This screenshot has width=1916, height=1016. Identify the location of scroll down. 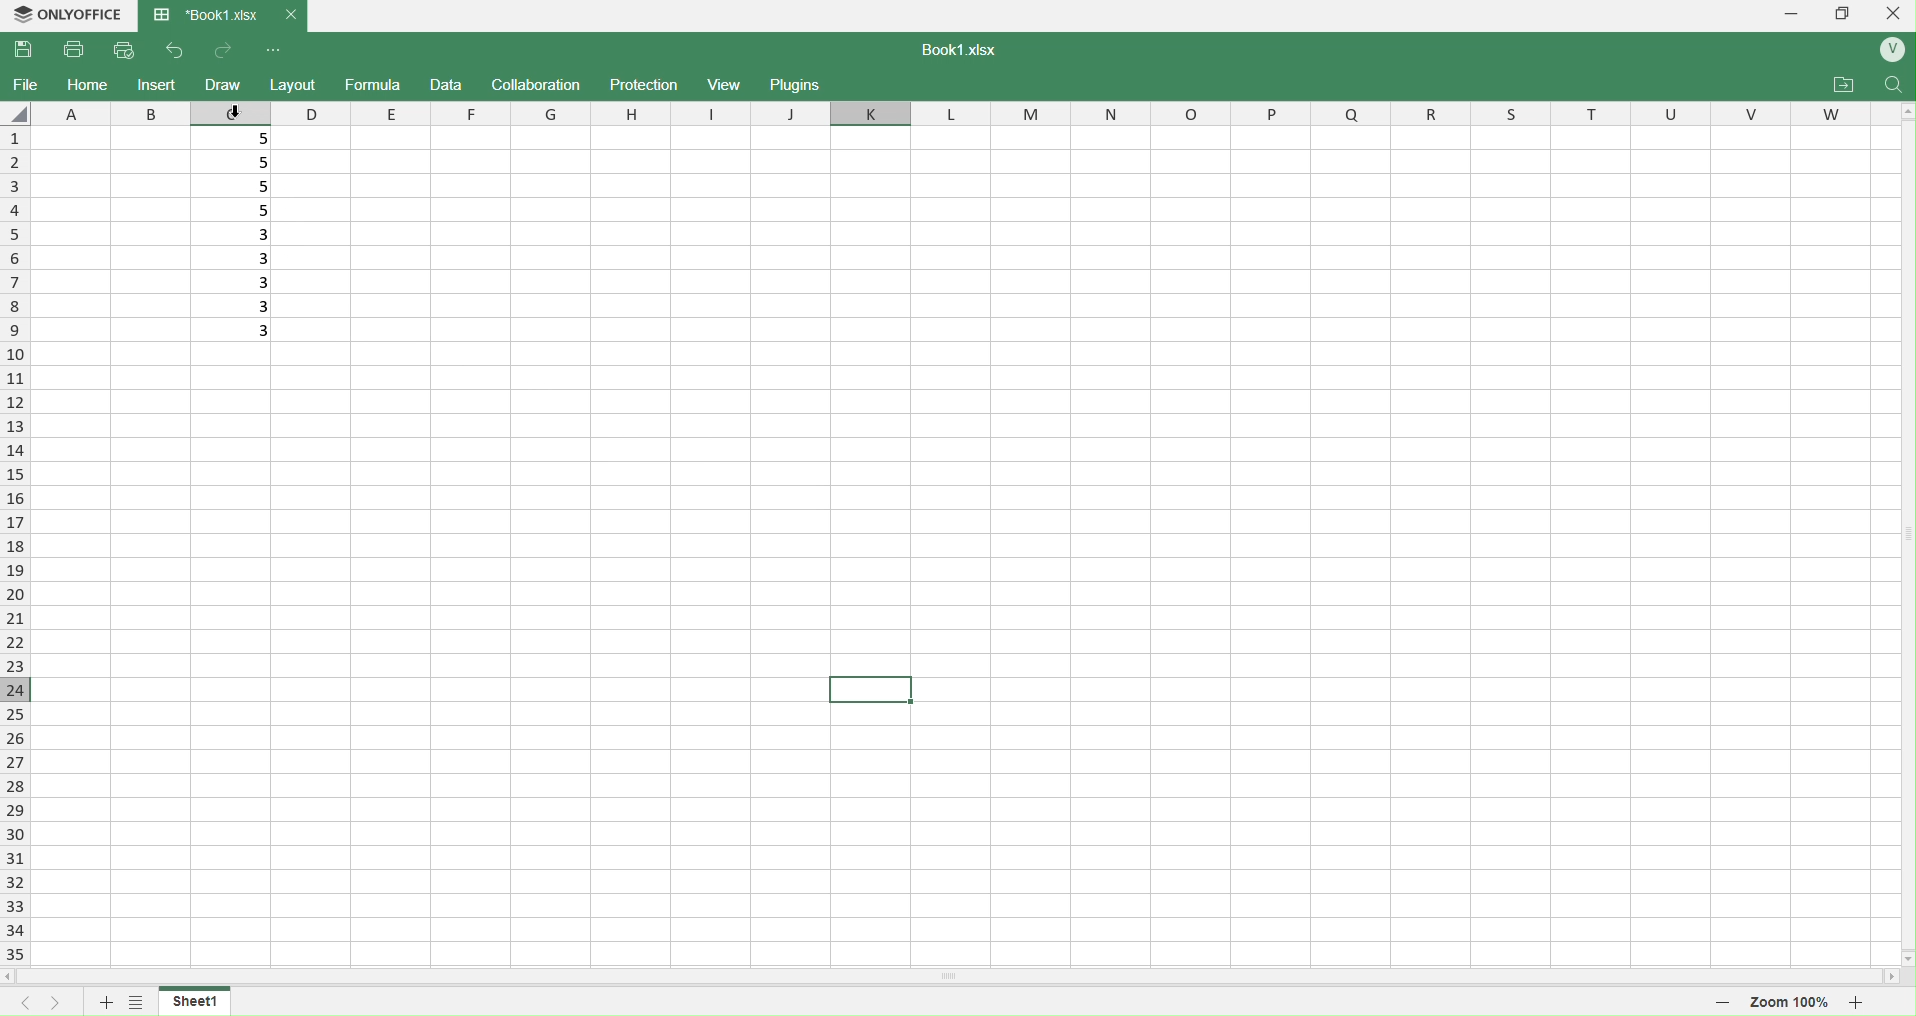
(1898, 951).